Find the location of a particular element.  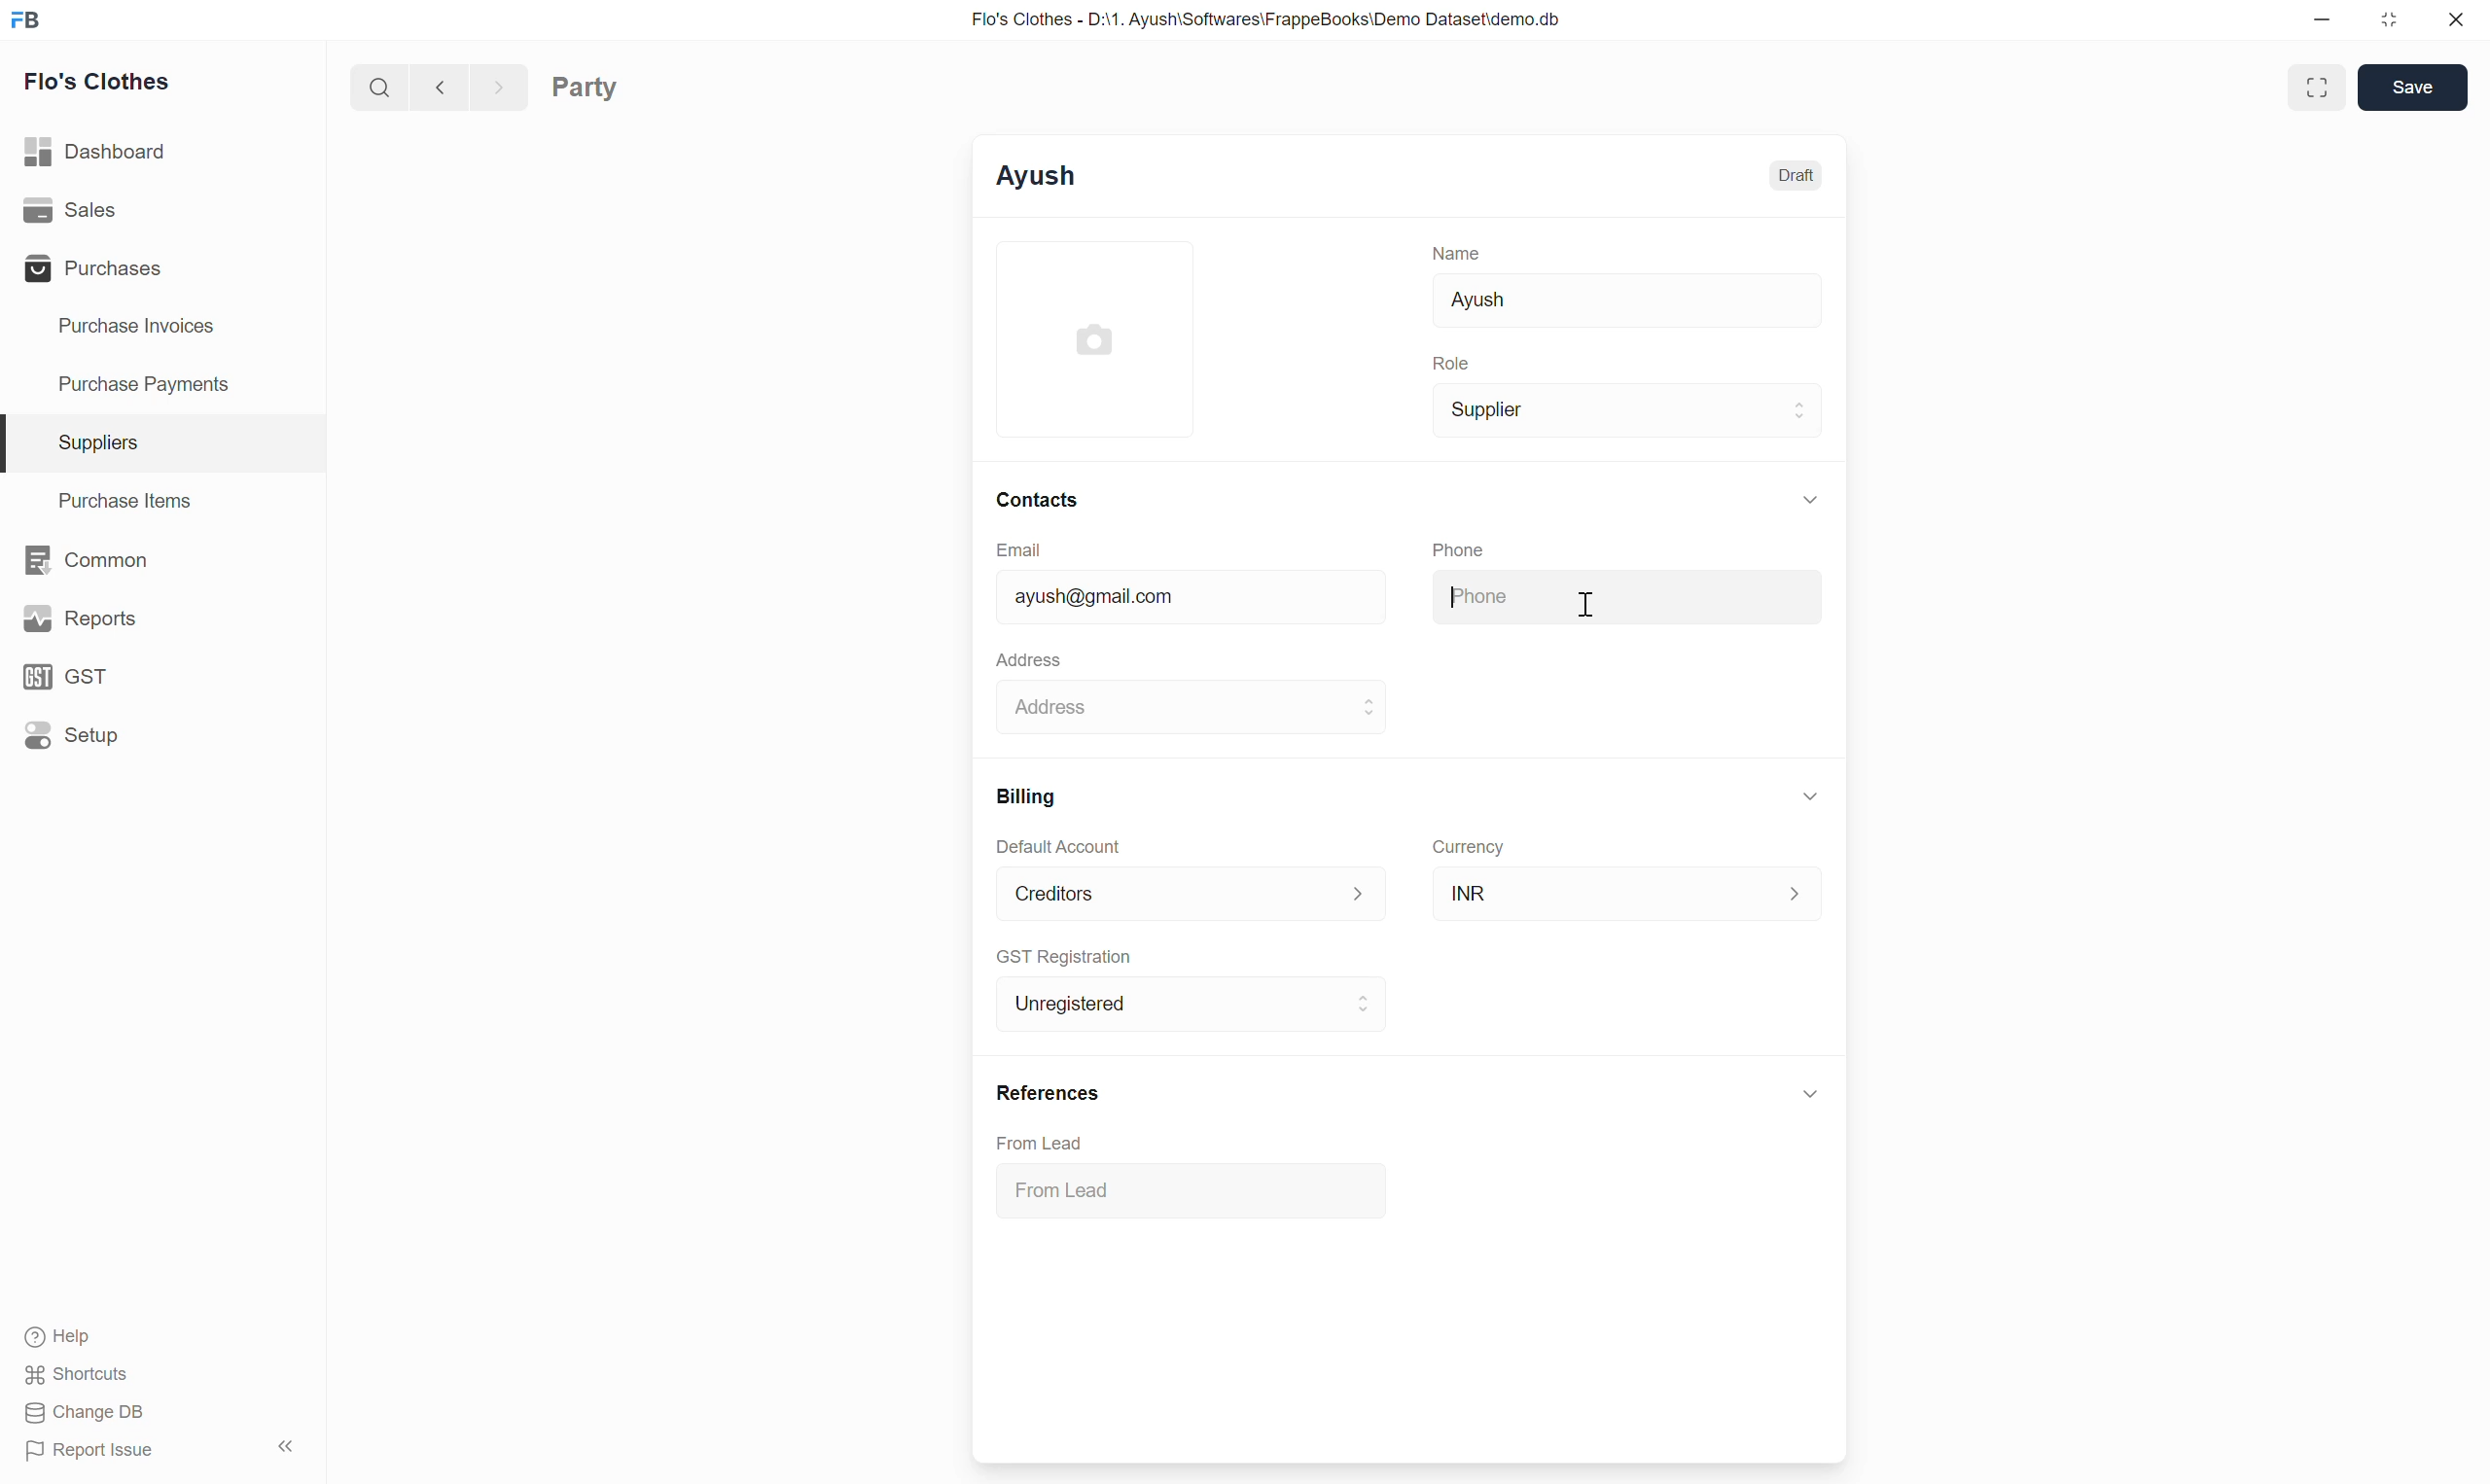

Name is located at coordinates (1456, 253).